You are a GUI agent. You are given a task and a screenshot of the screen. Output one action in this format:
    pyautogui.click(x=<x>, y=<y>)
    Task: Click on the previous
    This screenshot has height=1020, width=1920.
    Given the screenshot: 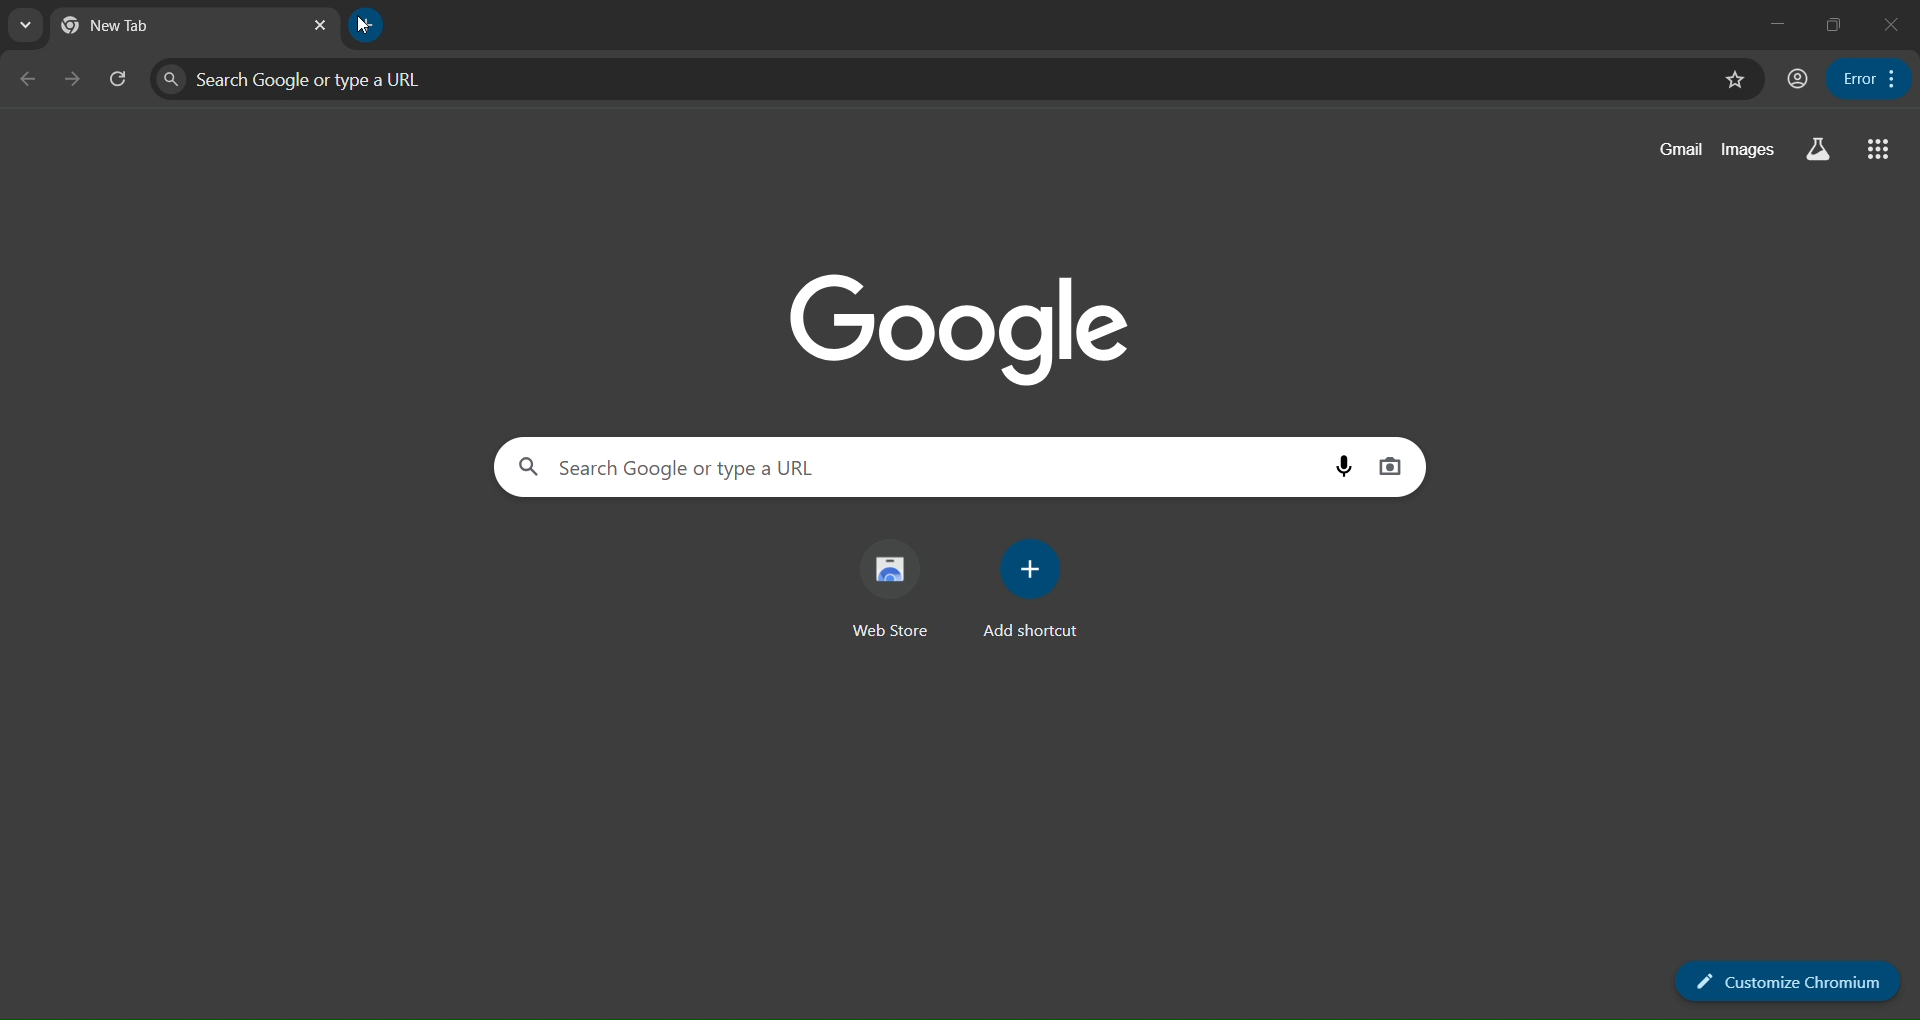 What is the action you would take?
    pyautogui.click(x=28, y=80)
    